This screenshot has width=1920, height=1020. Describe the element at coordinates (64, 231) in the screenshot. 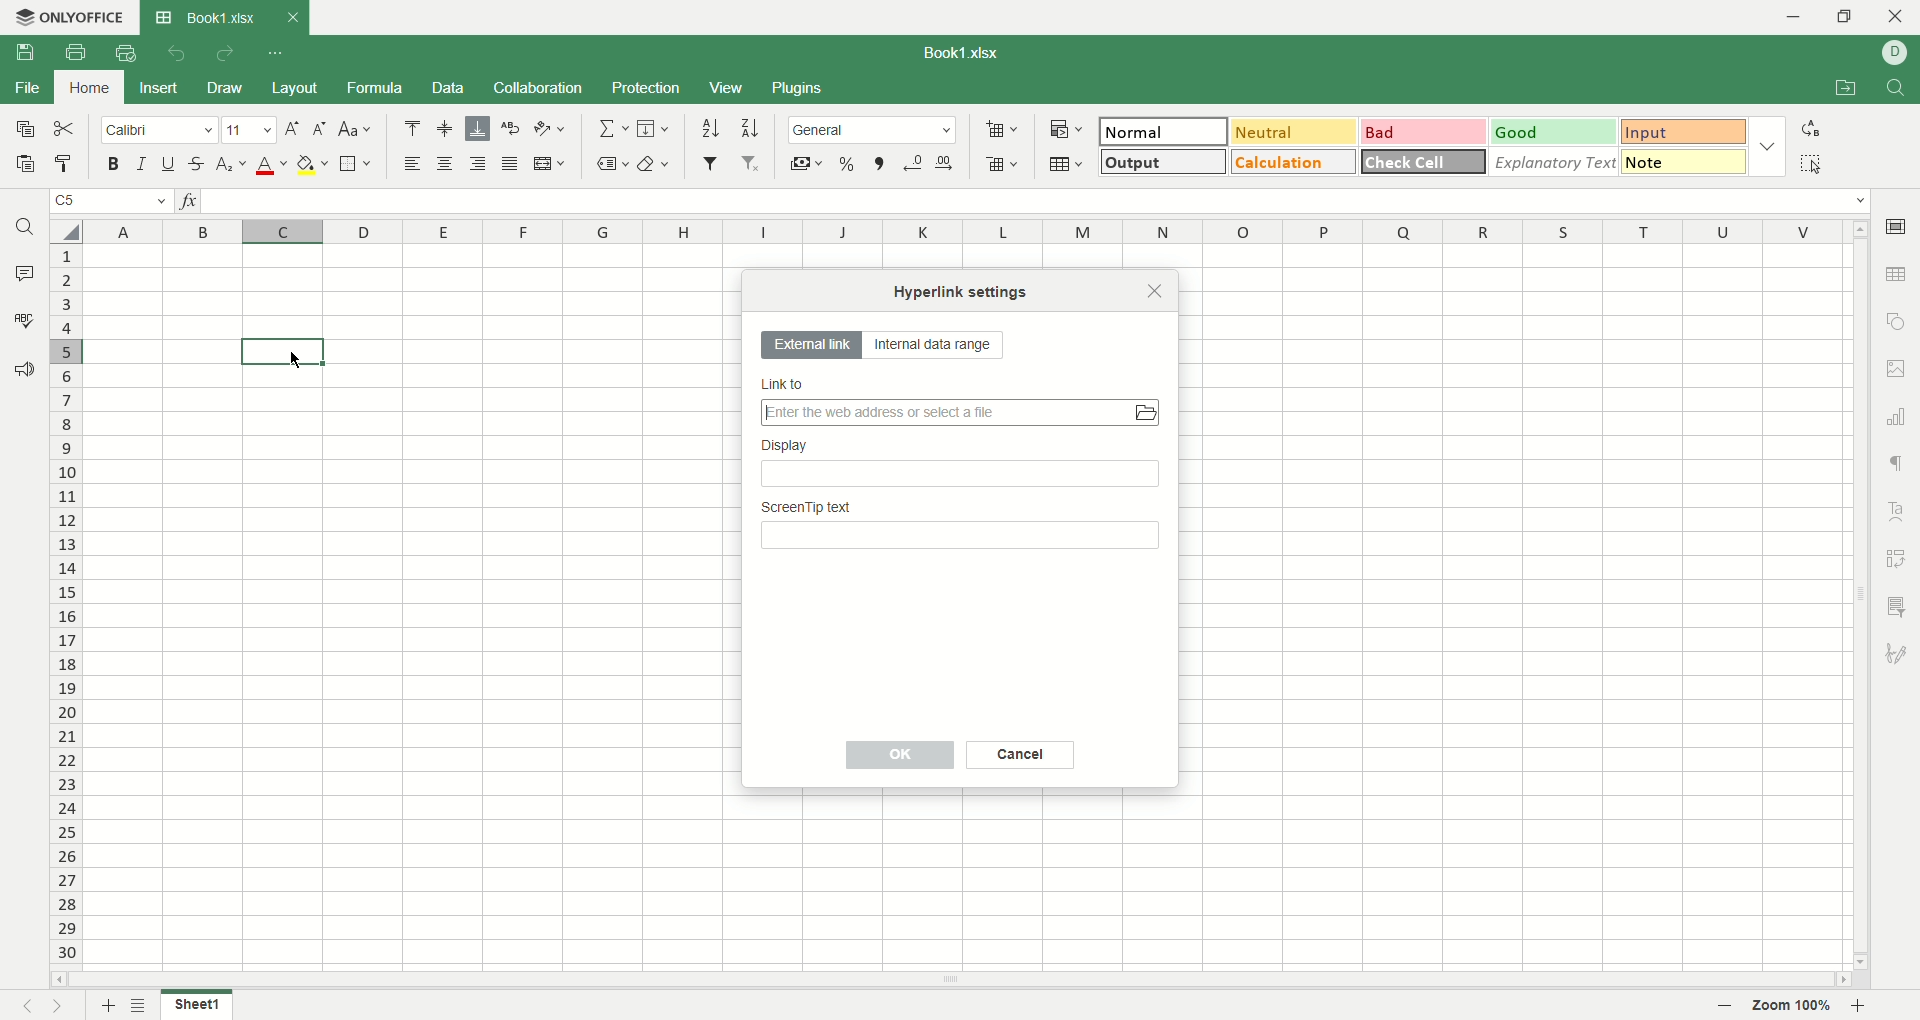

I see `select all` at that location.